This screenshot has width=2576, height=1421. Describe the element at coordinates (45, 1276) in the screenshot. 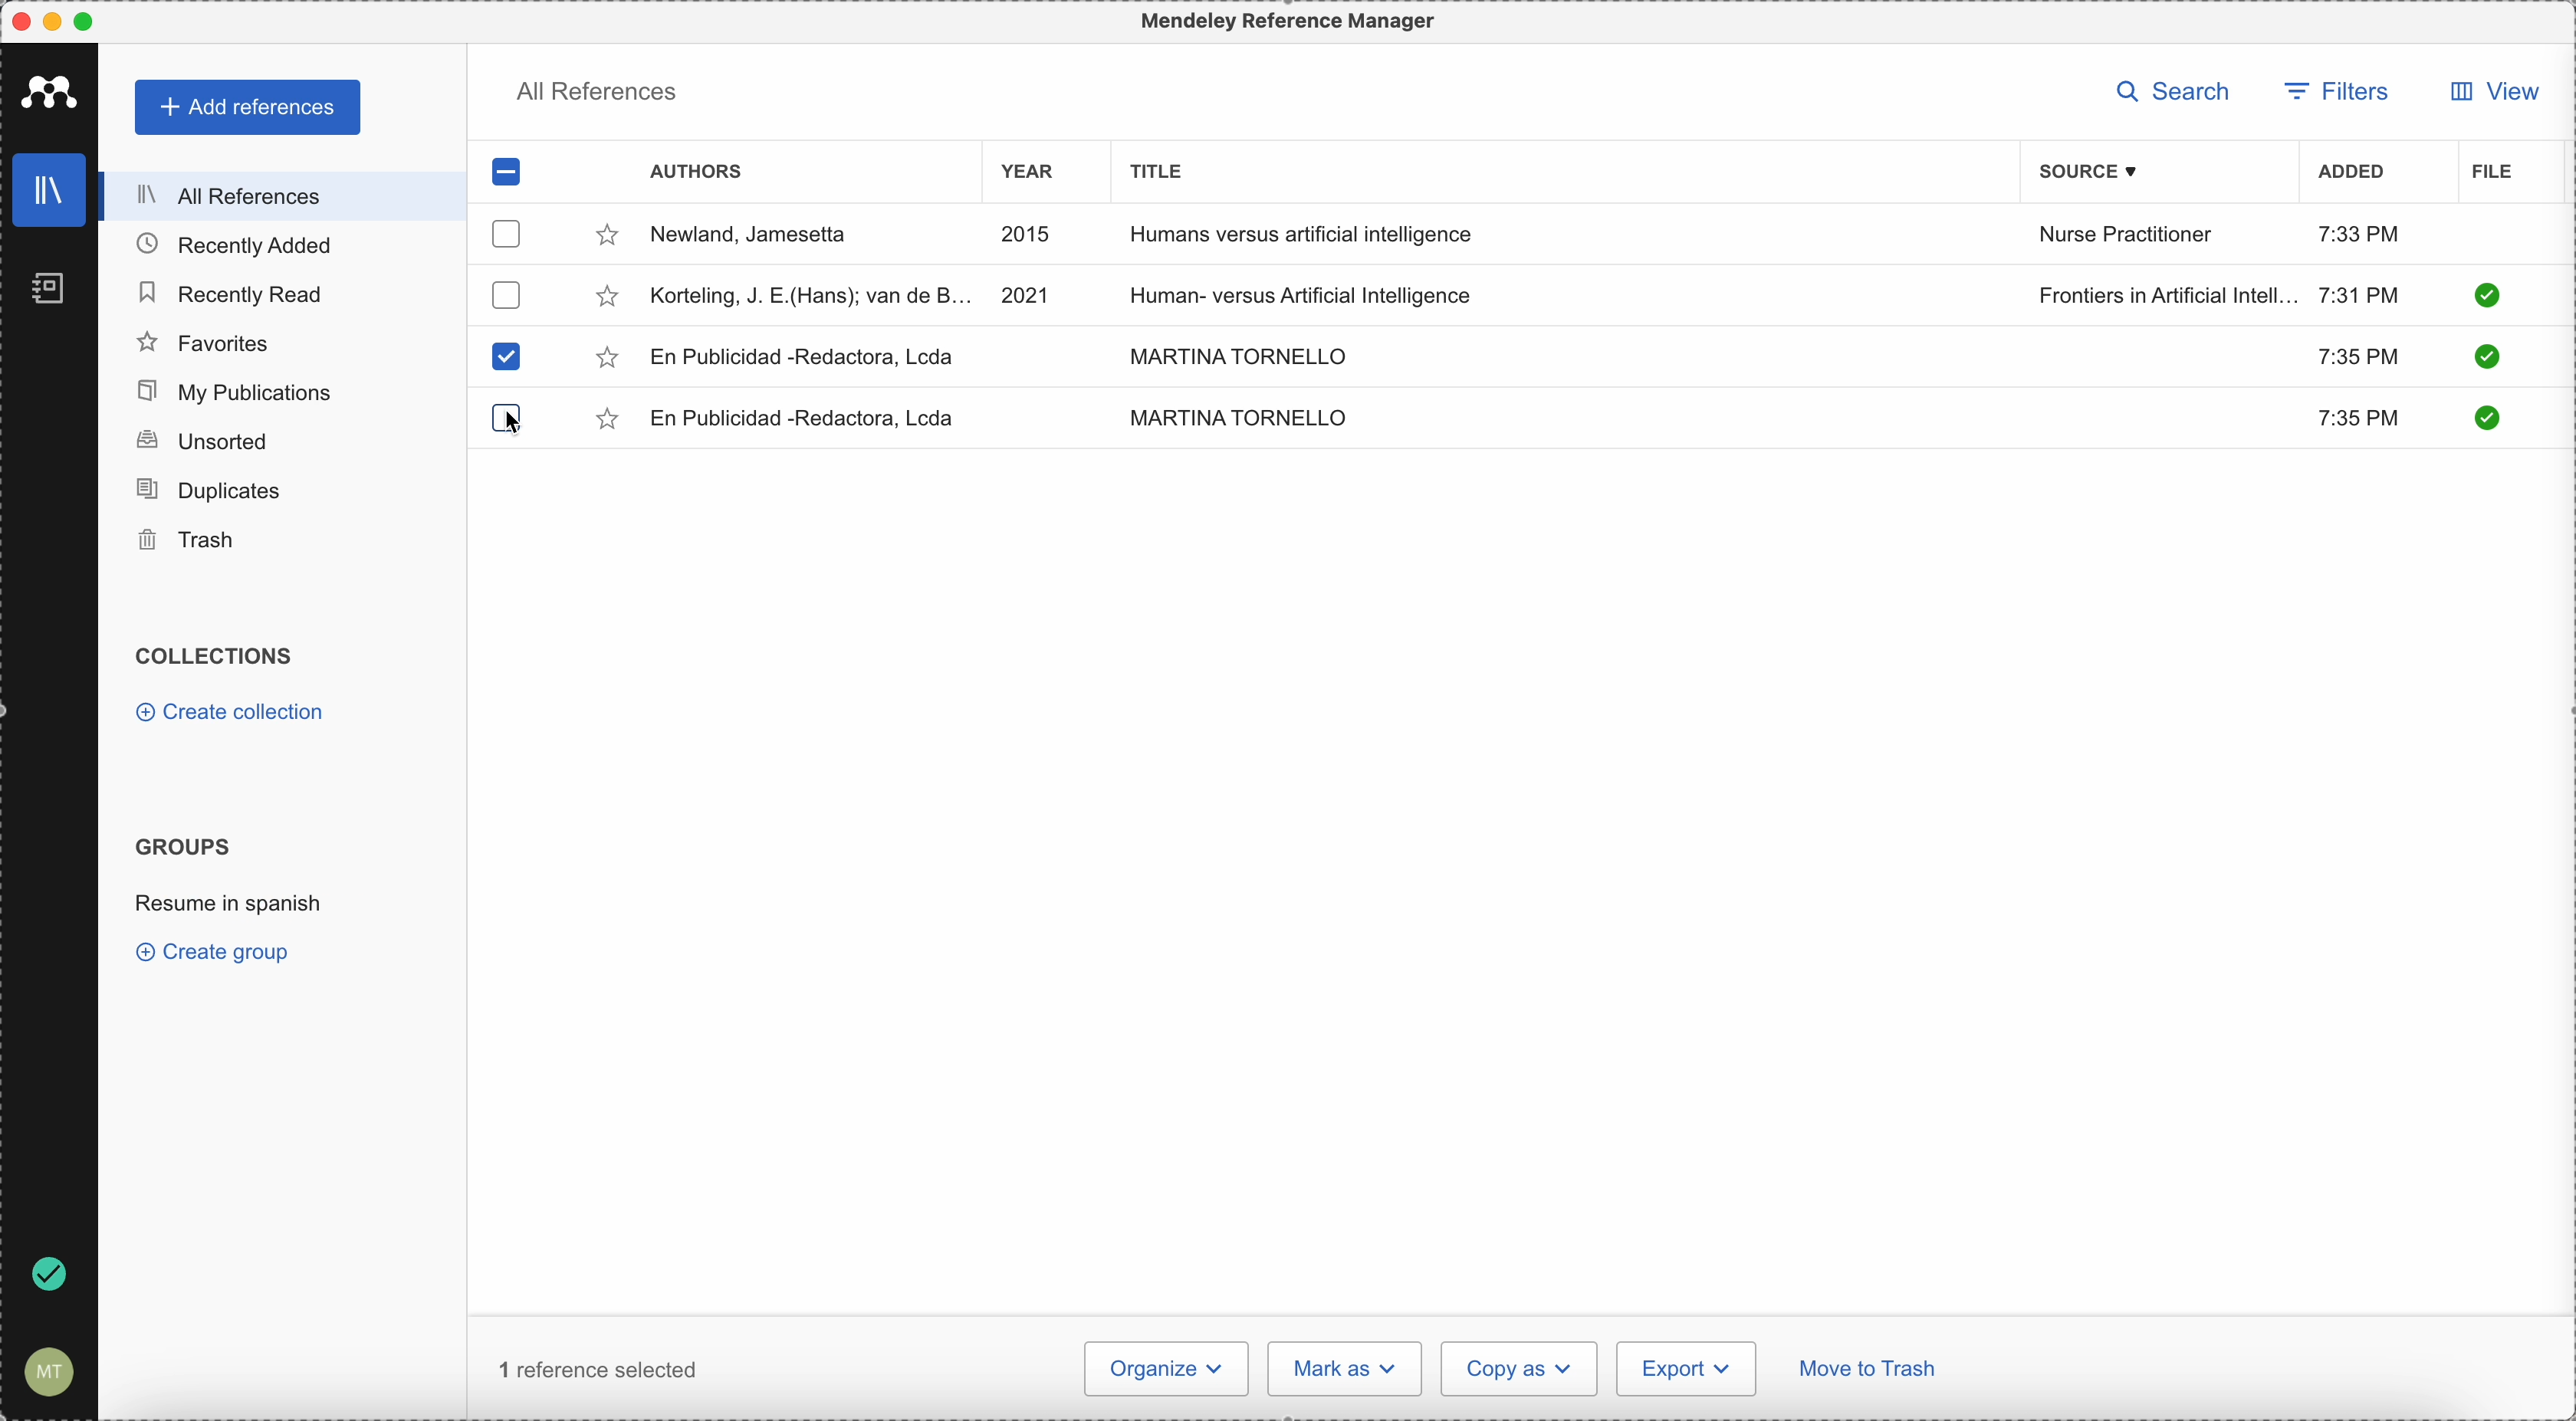

I see `last sync` at that location.